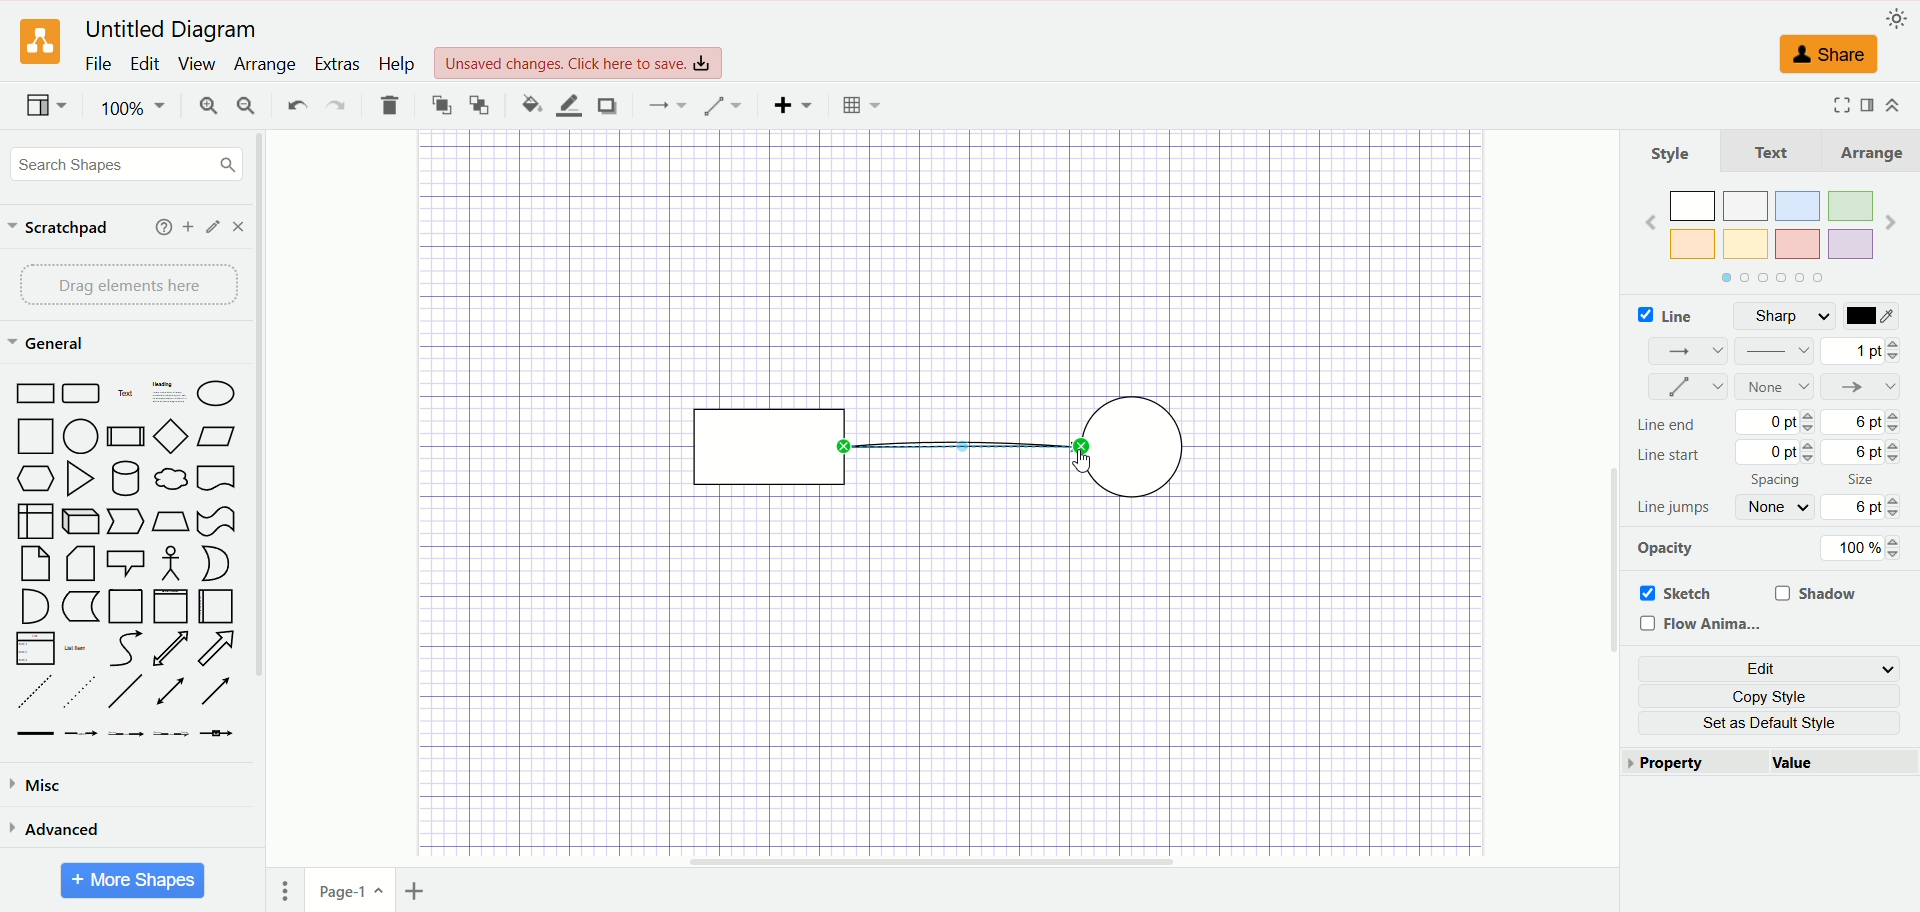  I want to click on Color 5, so click(1694, 246).